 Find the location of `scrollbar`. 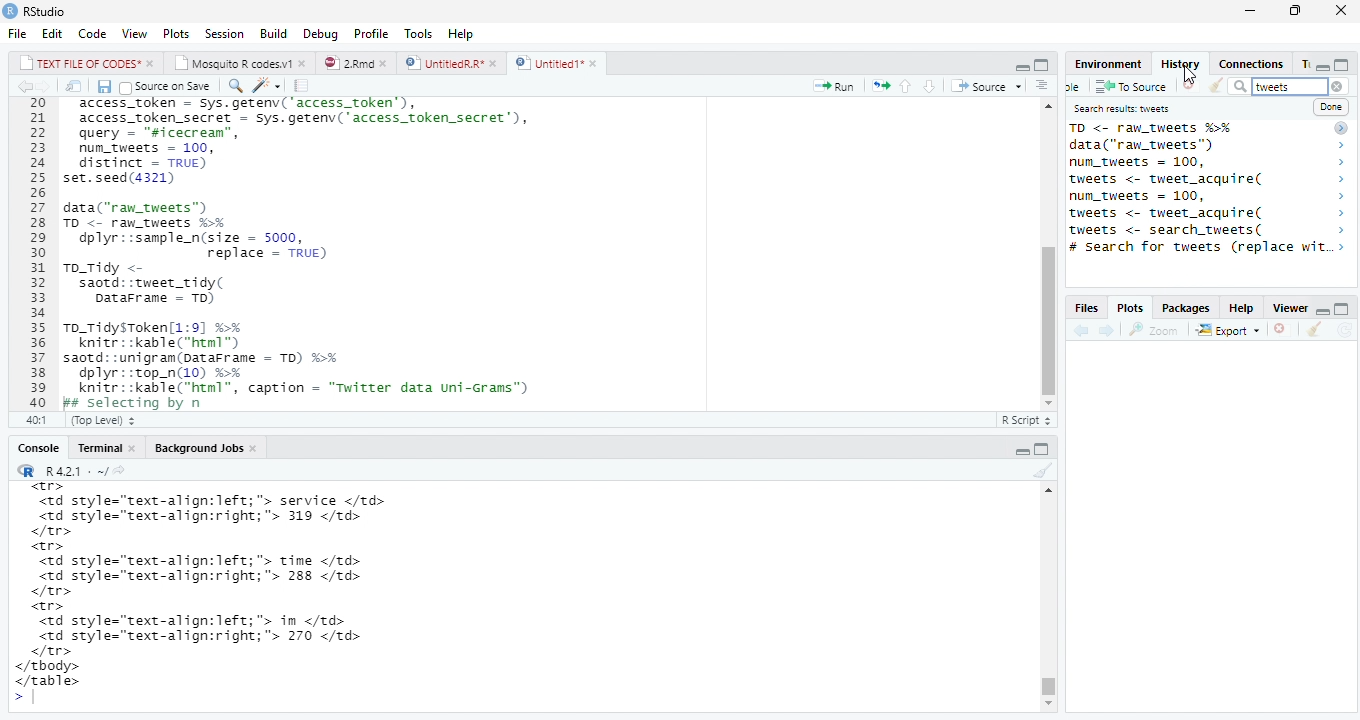

scrollbar is located at coordinates (1047, 250).